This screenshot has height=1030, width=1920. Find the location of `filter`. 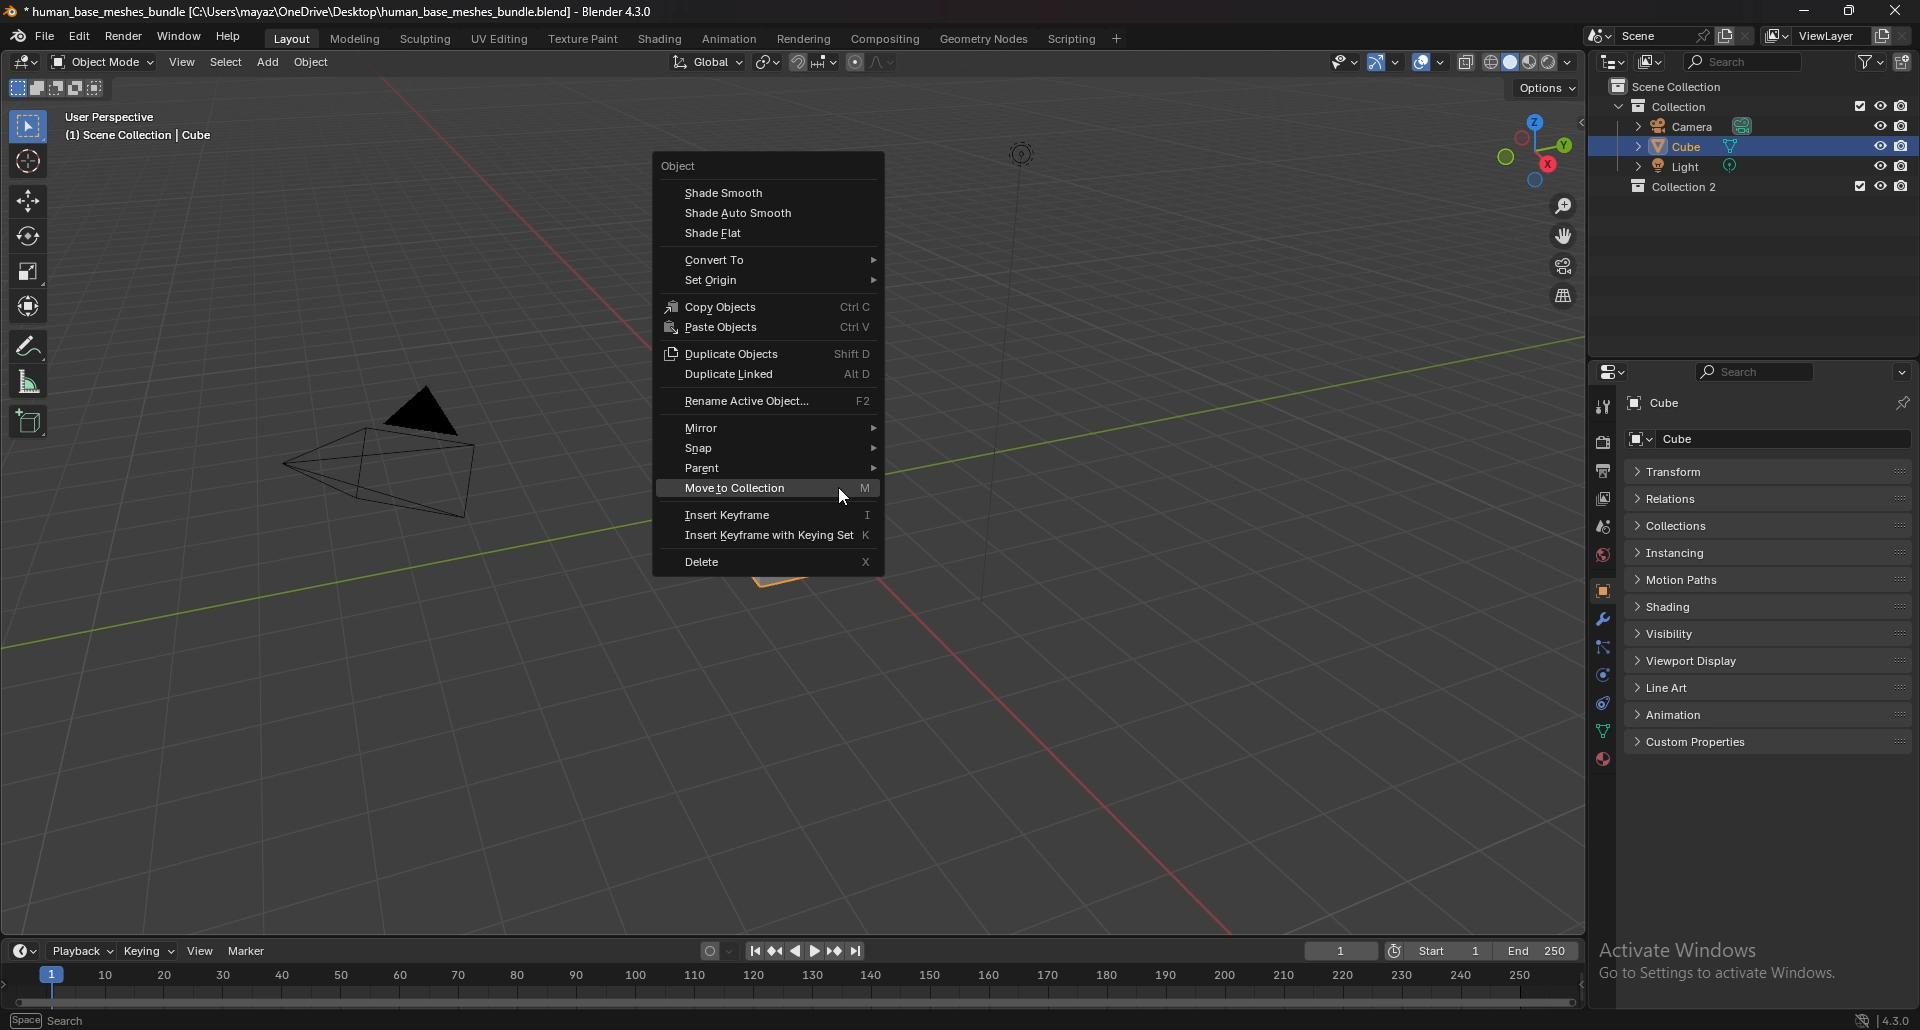

filter is located at coordinates (1872, 62).